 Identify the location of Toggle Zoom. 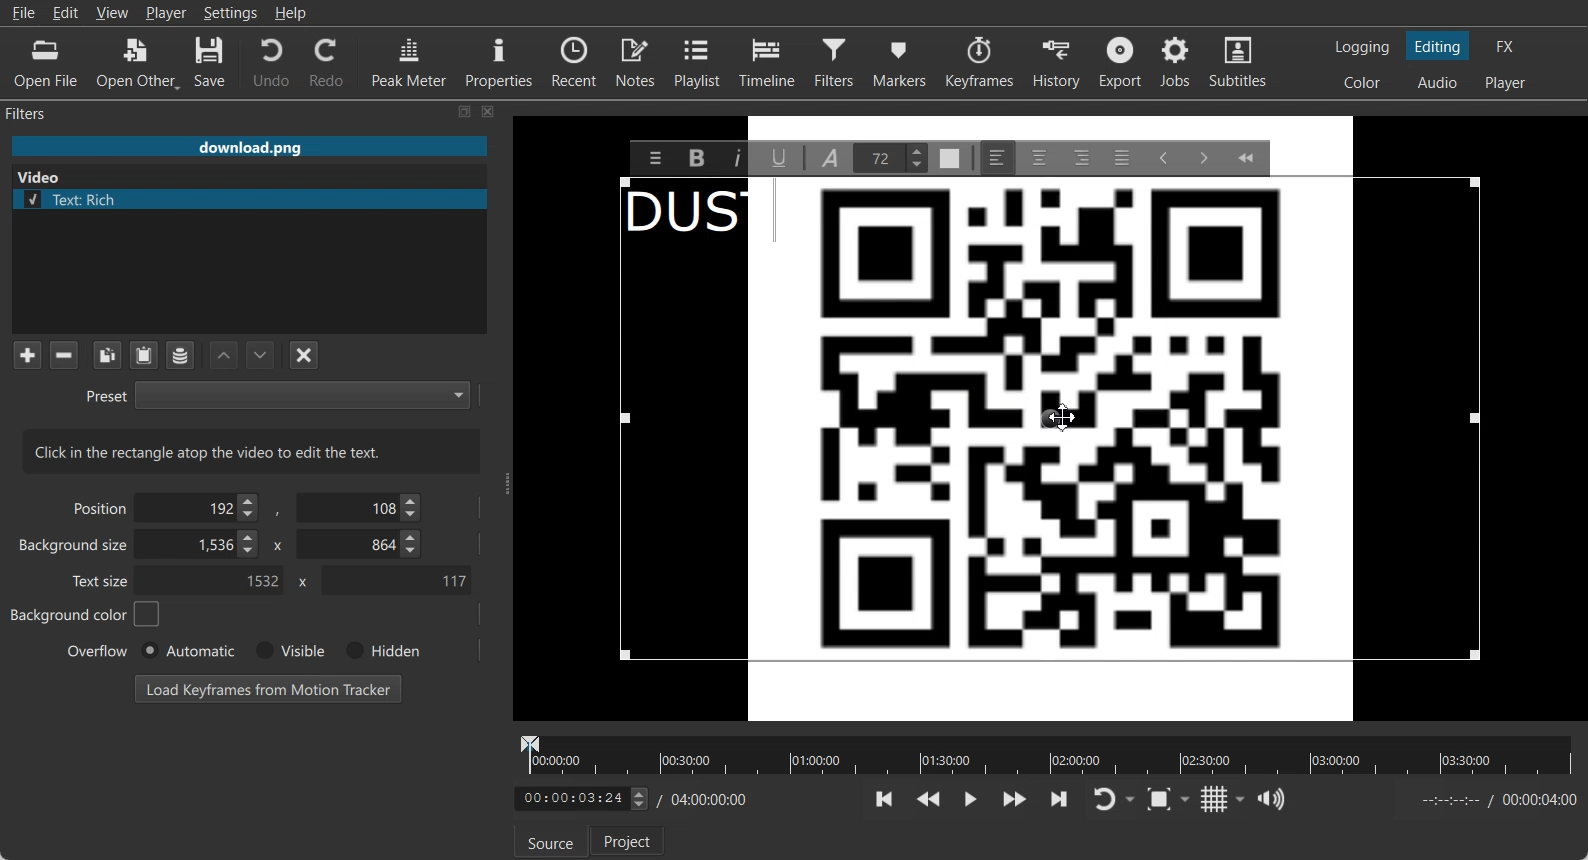
(1161, 800).